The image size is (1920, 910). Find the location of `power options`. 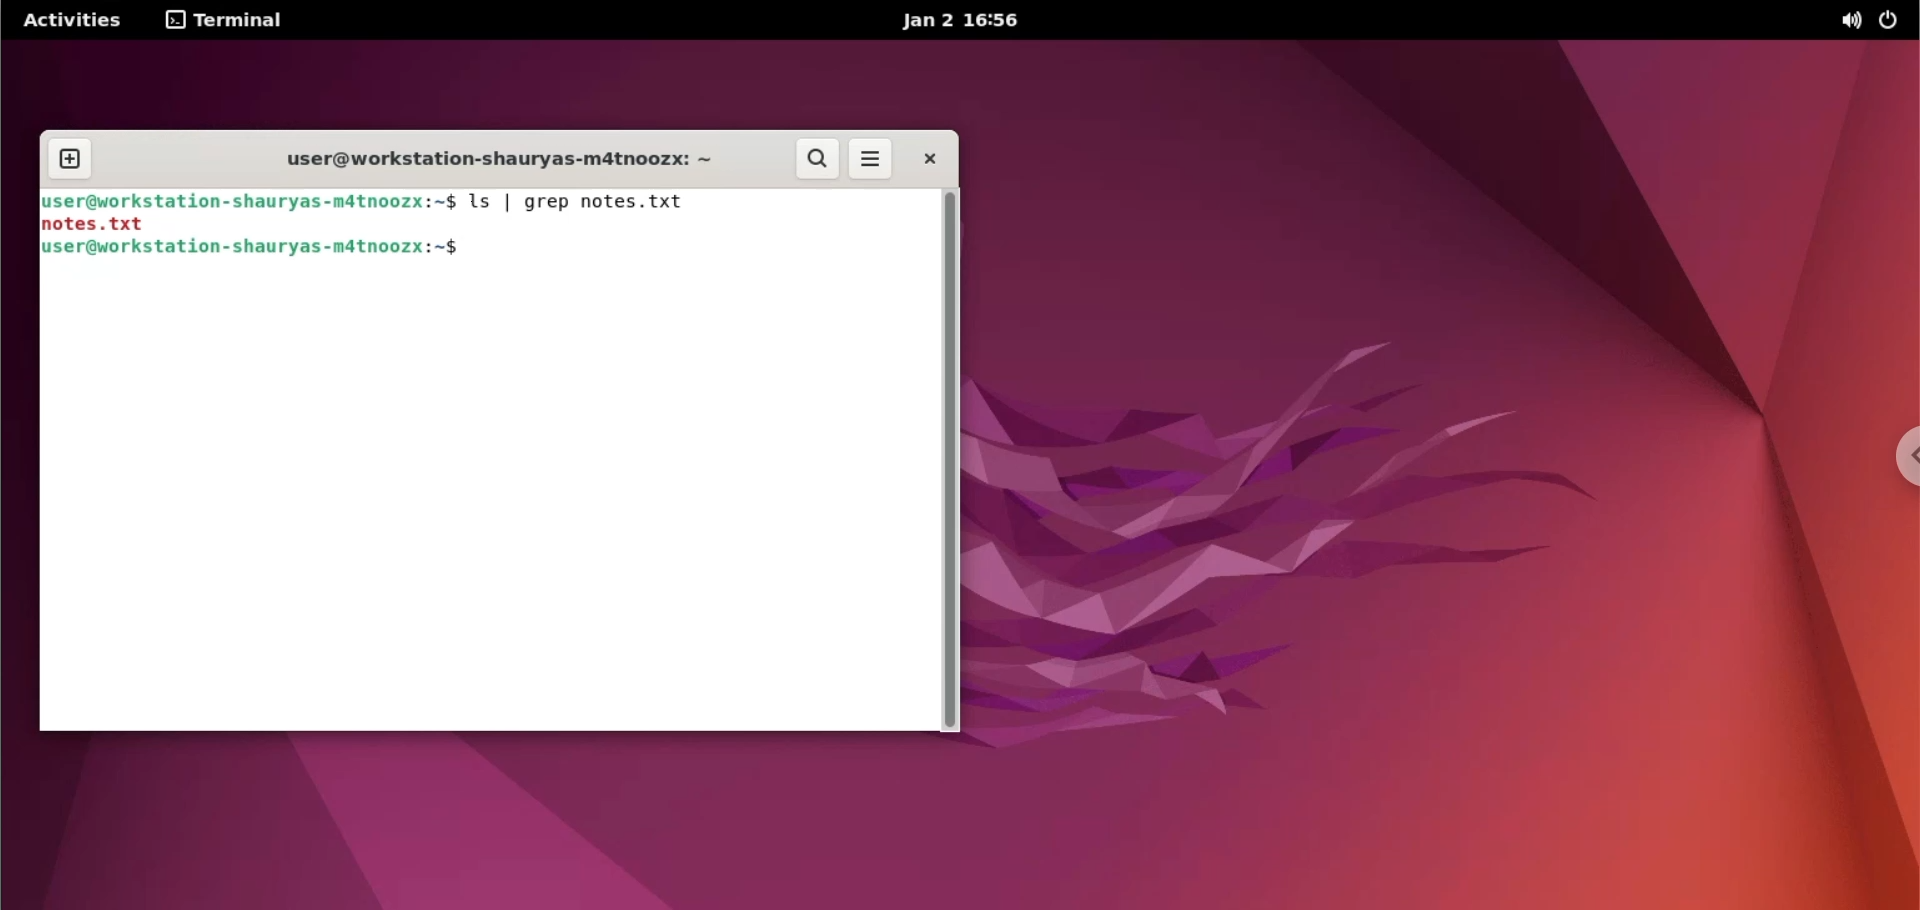

power options is located at coordinates (1893, 21).